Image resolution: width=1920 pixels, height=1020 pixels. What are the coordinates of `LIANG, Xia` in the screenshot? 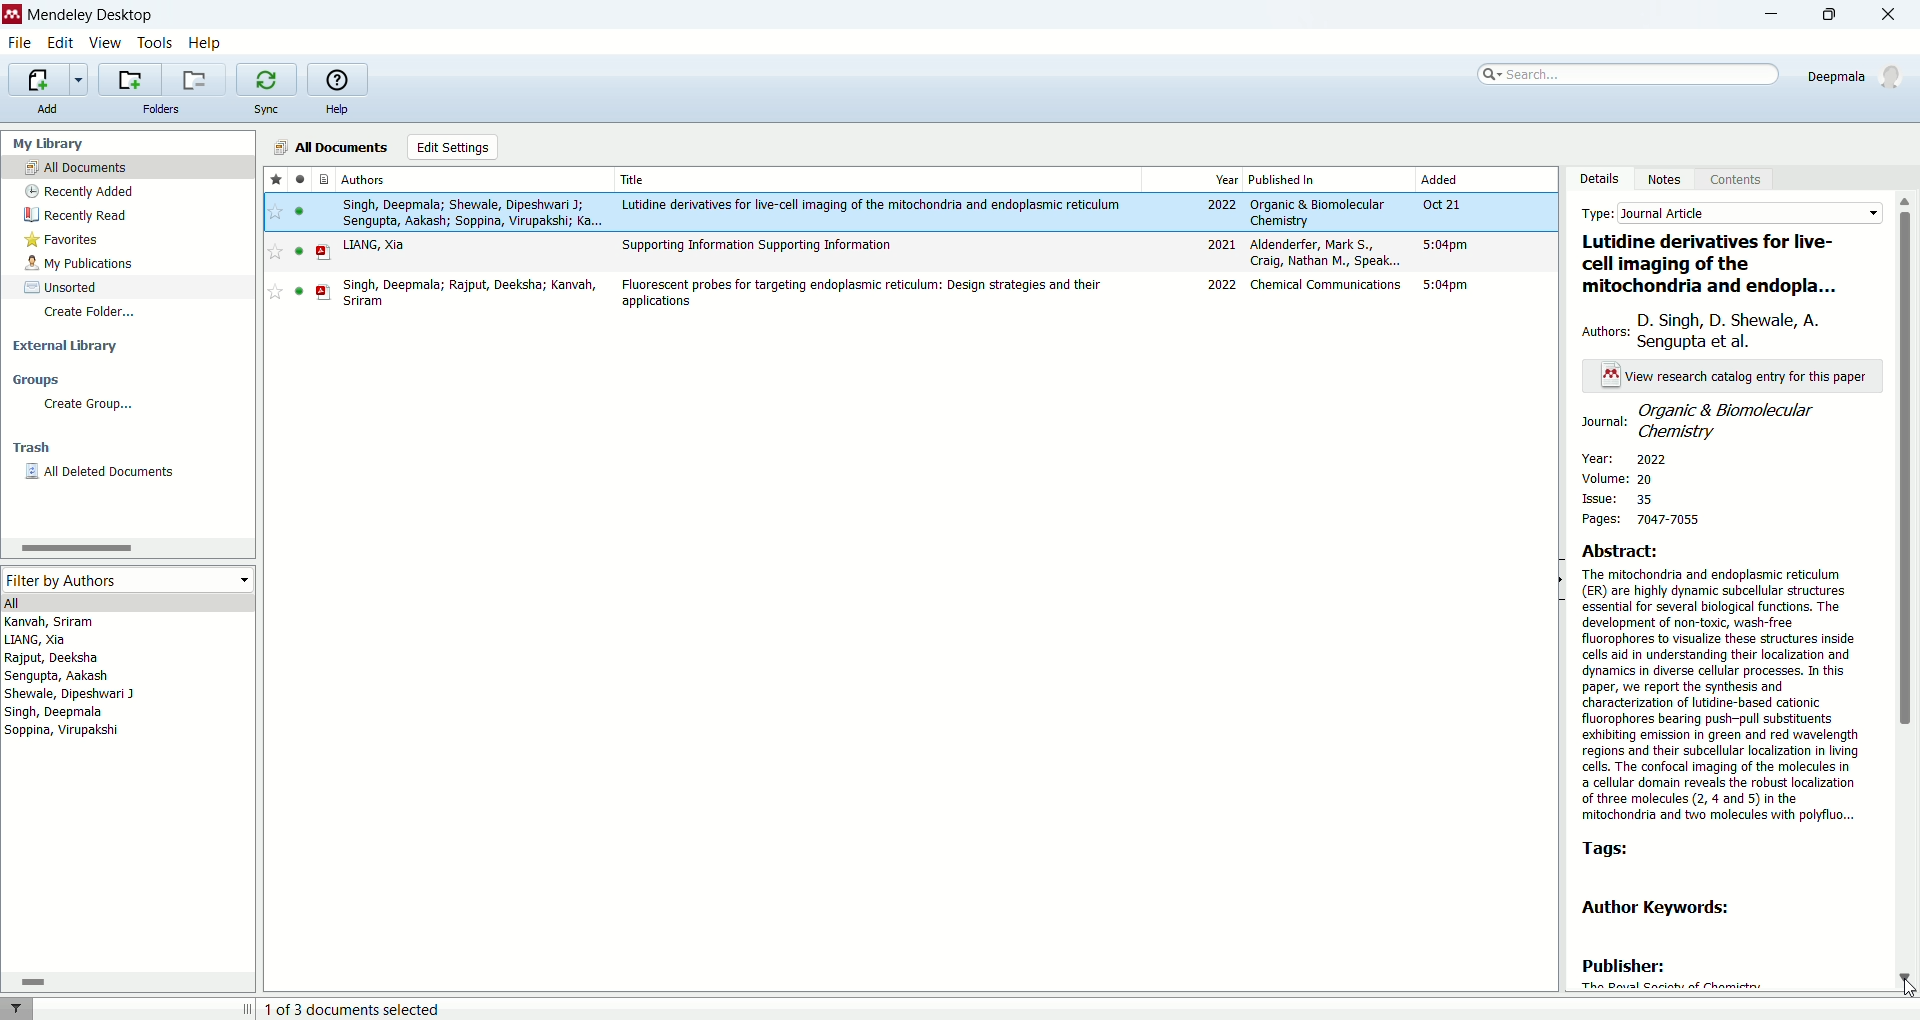 It's located at (374, 245).